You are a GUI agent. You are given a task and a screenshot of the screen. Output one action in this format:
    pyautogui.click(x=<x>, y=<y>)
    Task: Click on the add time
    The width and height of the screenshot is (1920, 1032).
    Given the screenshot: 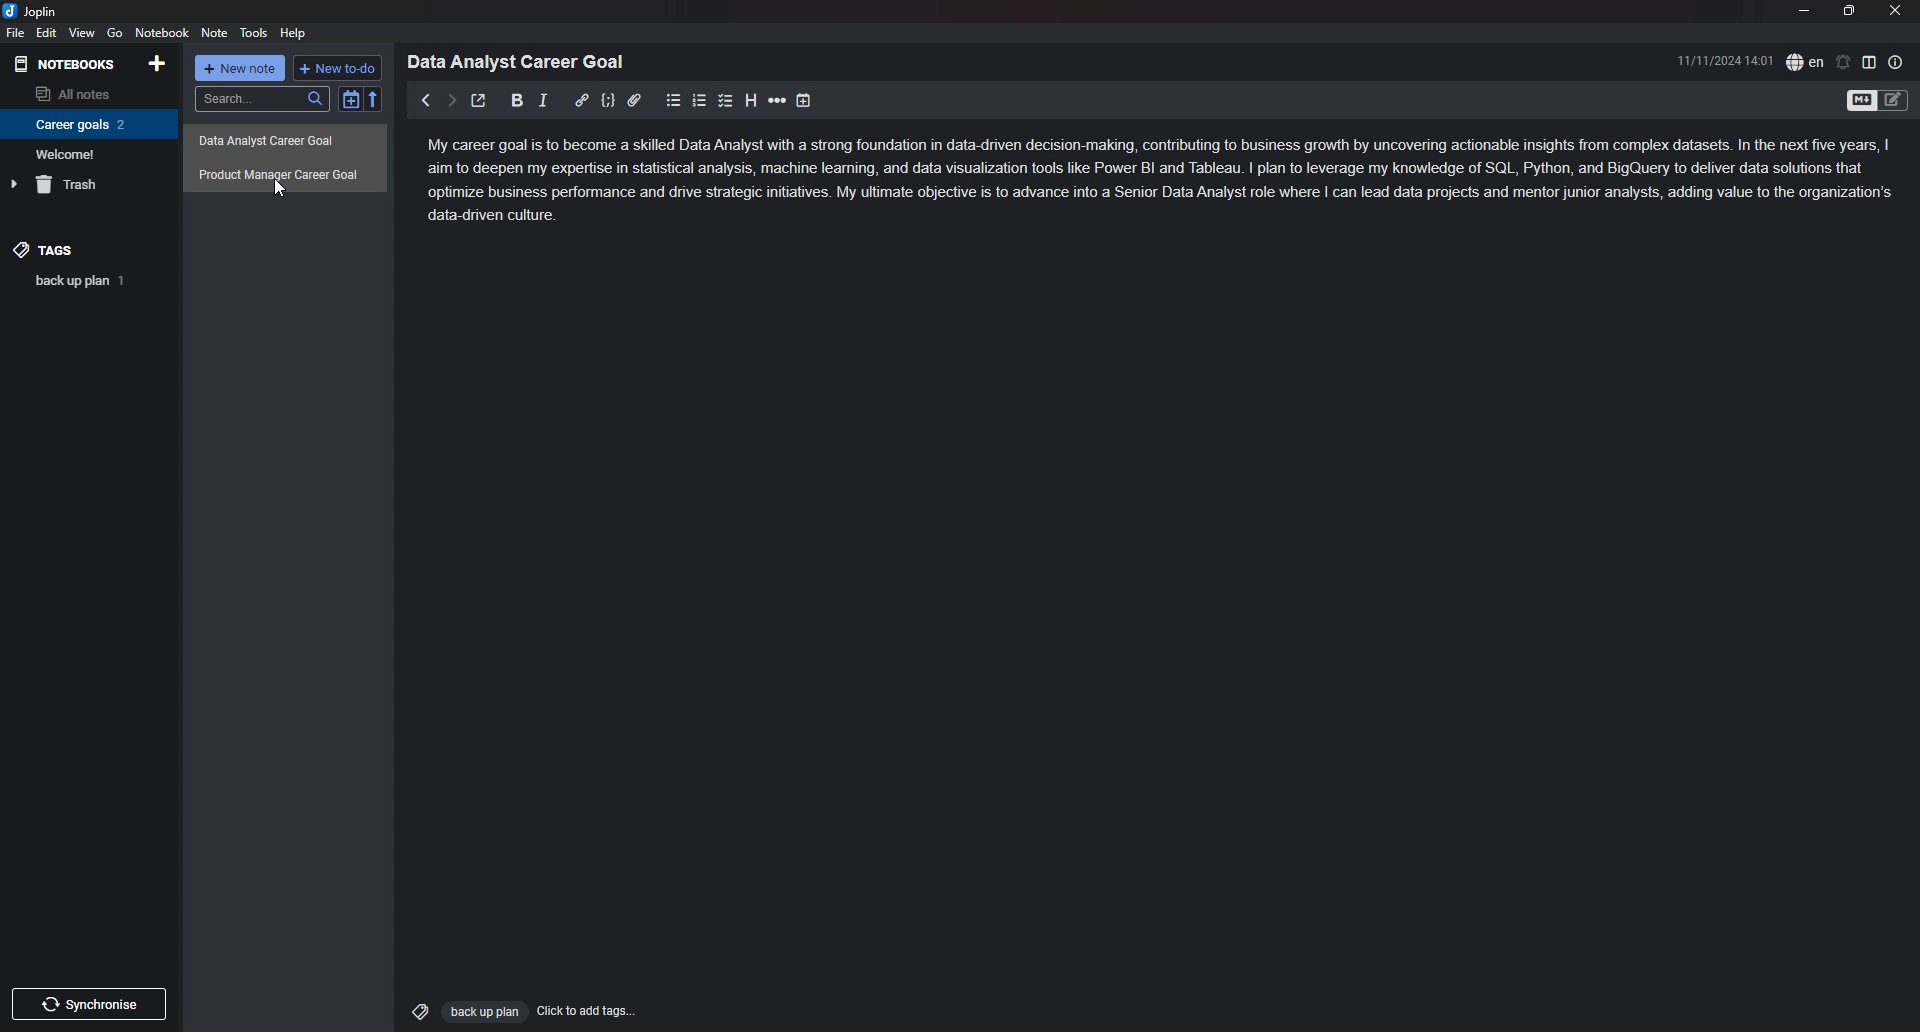 What is the action you would take?
    pyautogui.click(x=804, y=101)
    